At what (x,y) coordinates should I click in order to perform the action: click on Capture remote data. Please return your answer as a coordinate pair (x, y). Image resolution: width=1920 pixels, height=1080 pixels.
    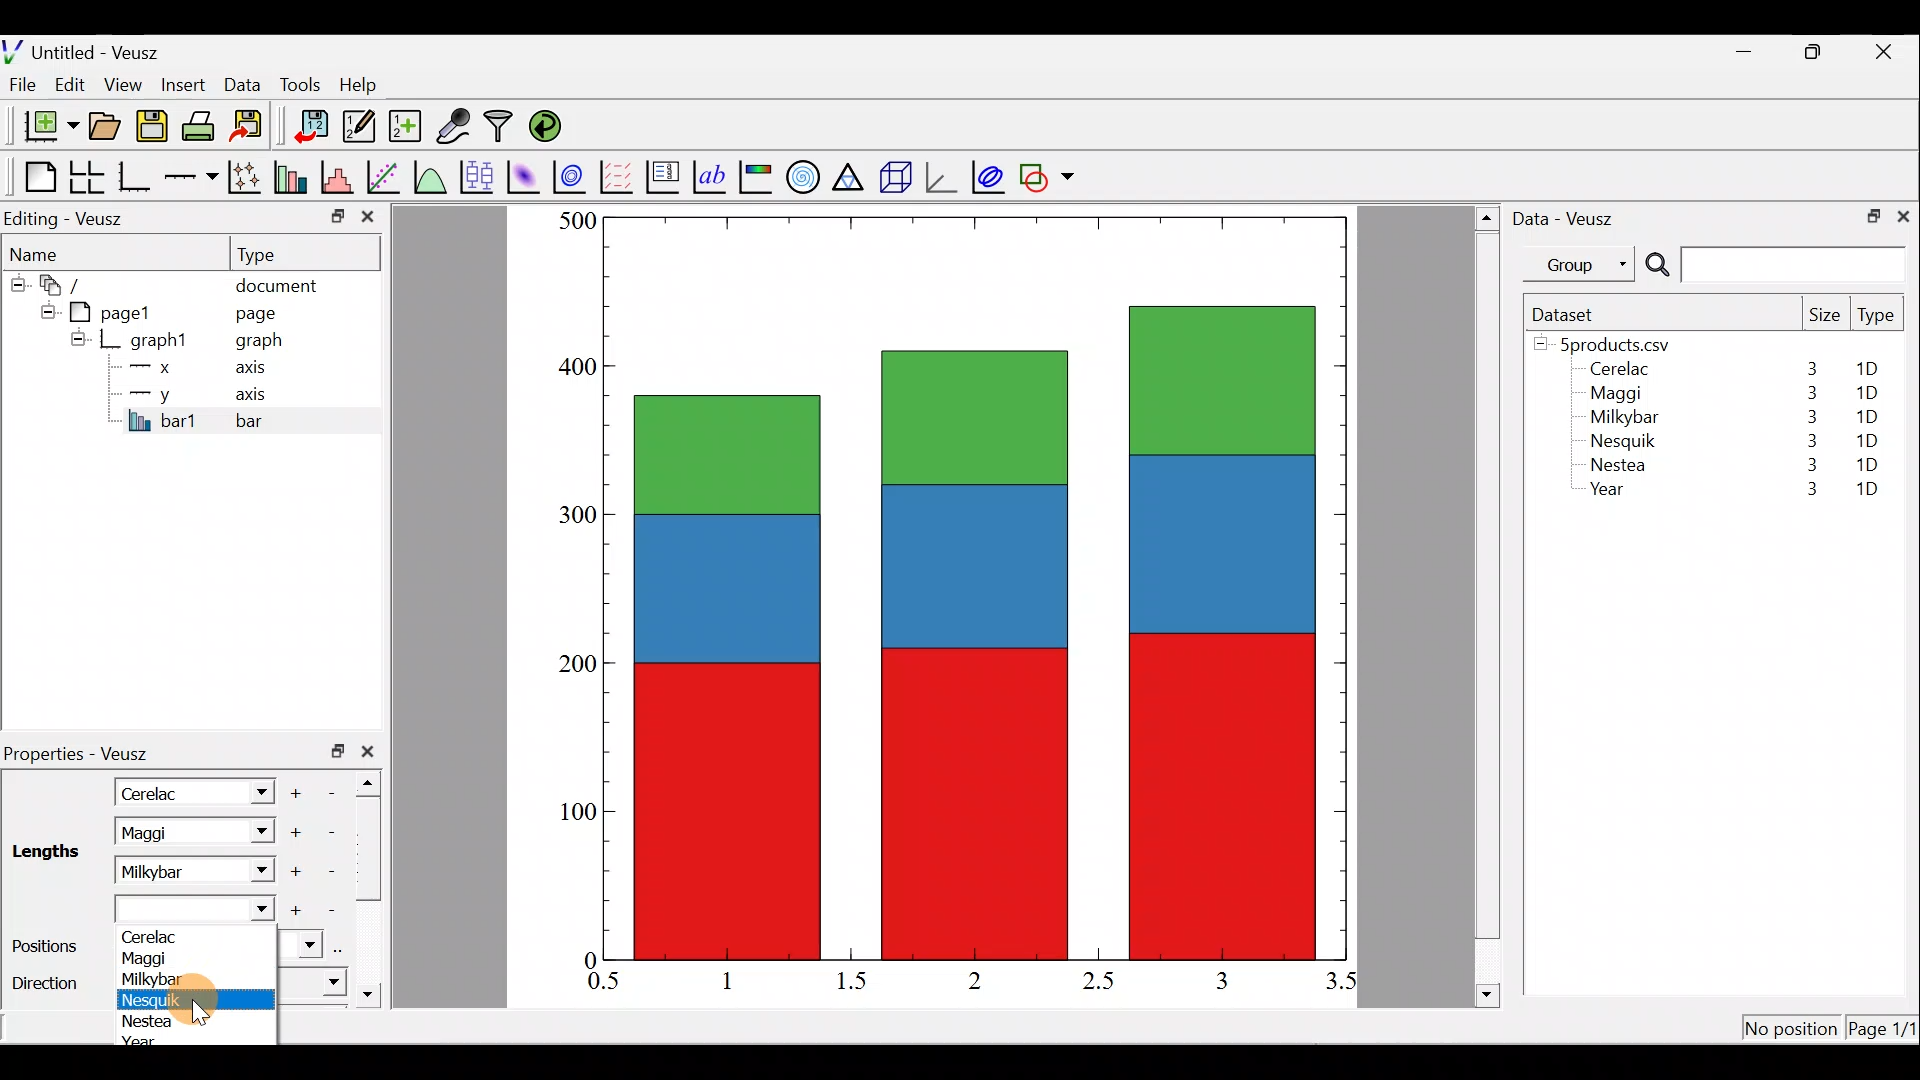
    Looking at the image, I should click on (455, 127).